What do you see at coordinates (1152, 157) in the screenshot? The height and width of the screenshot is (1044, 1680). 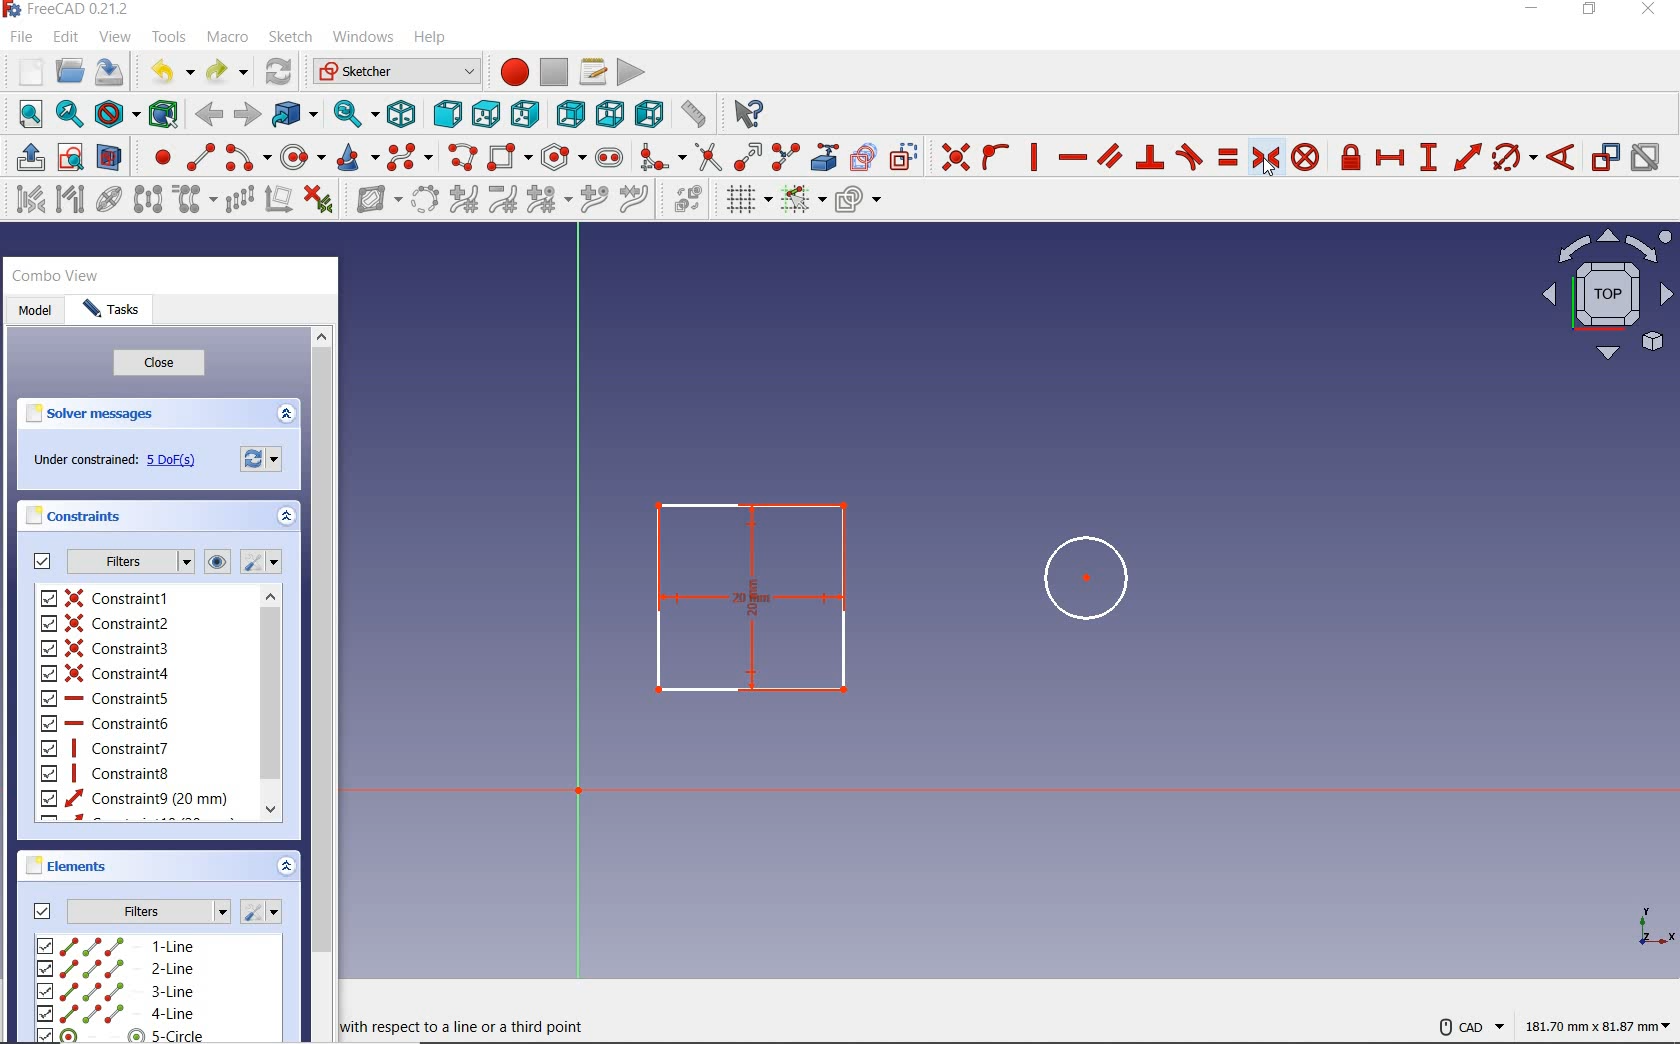 I see `constrain perpendicular` at bounding box center [1152, 157].